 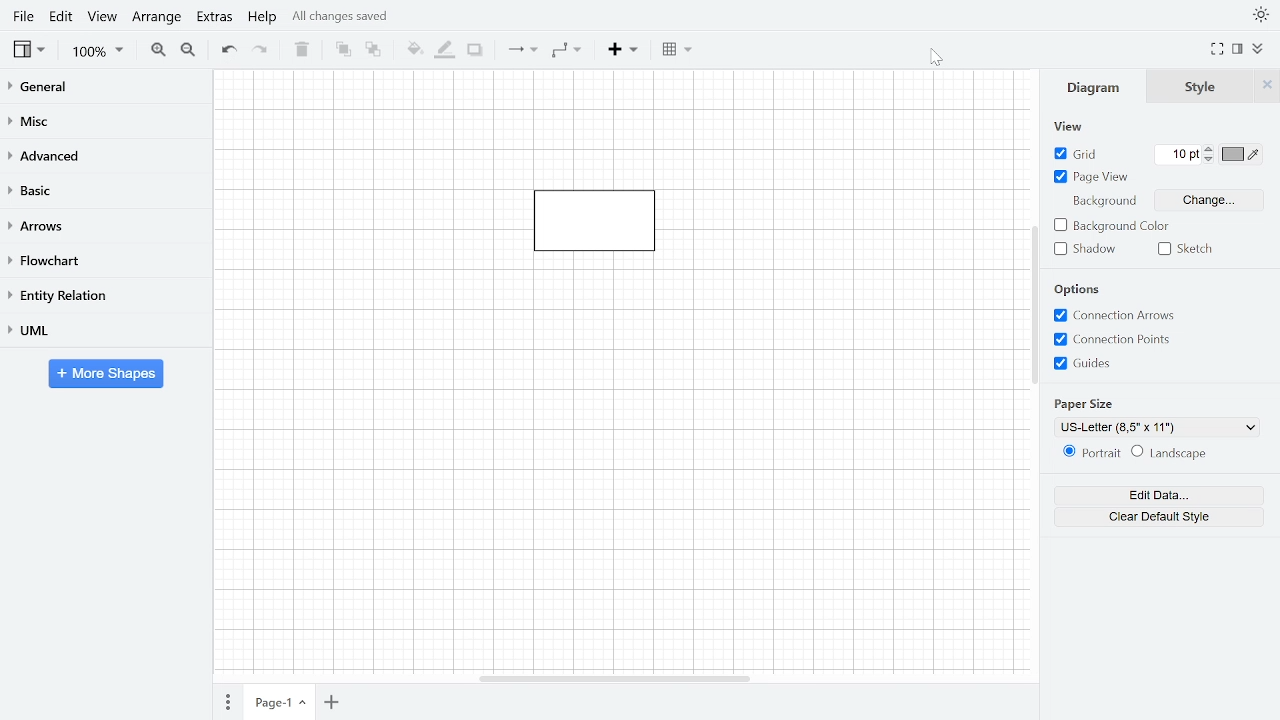 What do you see at coordinates (1165, 517) in the screenshot?
I see `Clear default style` at bounding box center [1165, 517].